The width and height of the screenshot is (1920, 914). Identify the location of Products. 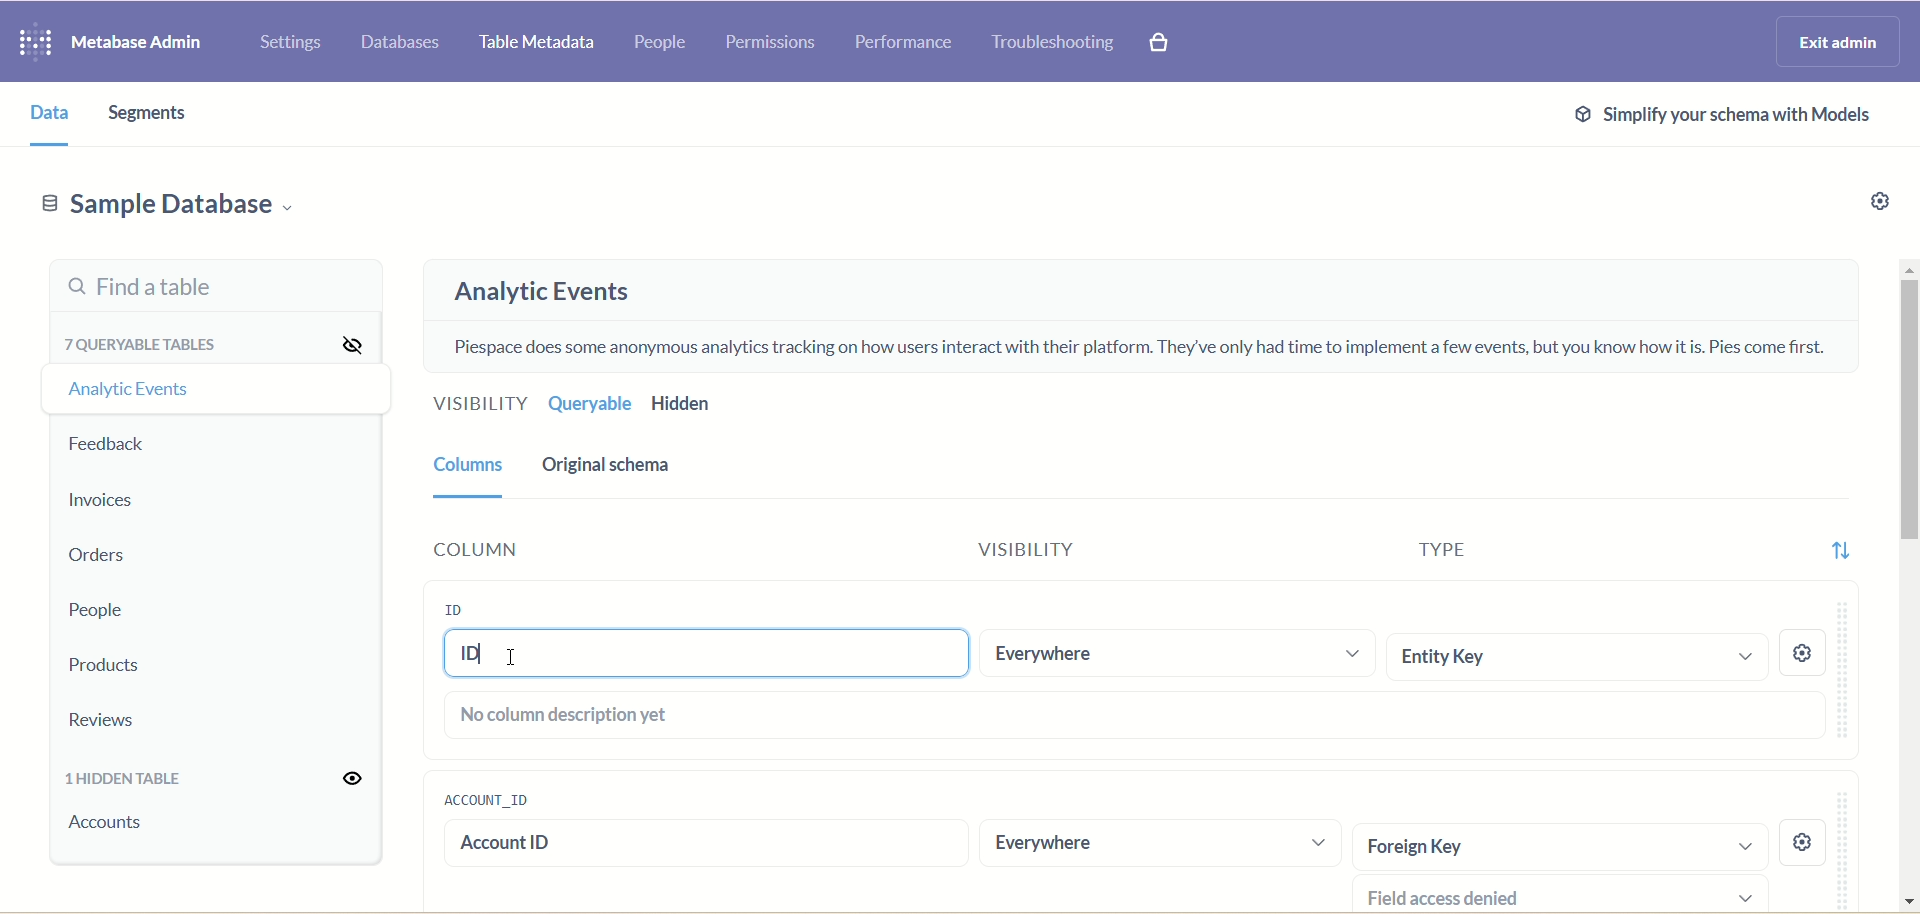
(128, 665).